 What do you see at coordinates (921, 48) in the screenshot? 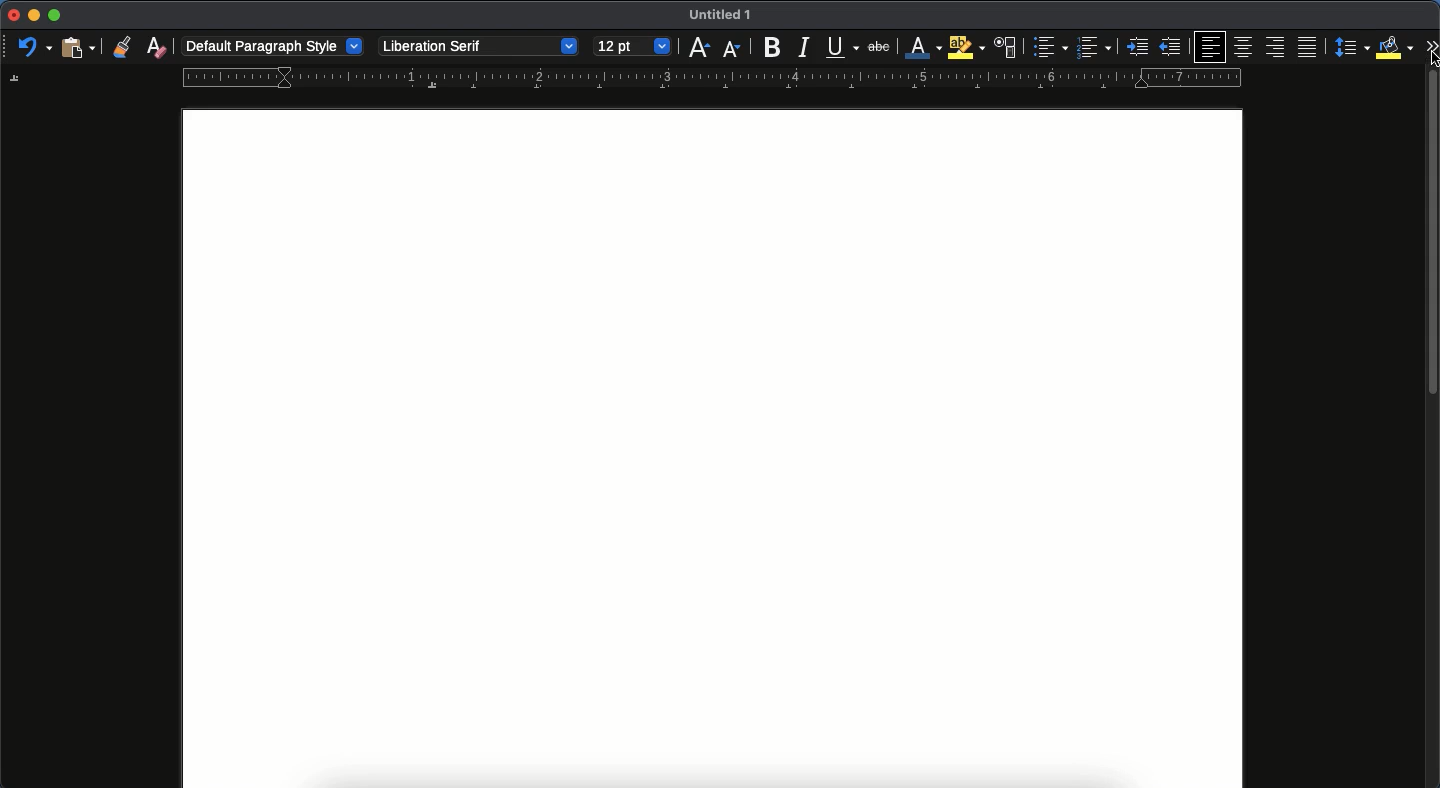
I see `line color` at bounding box center [921, 48].